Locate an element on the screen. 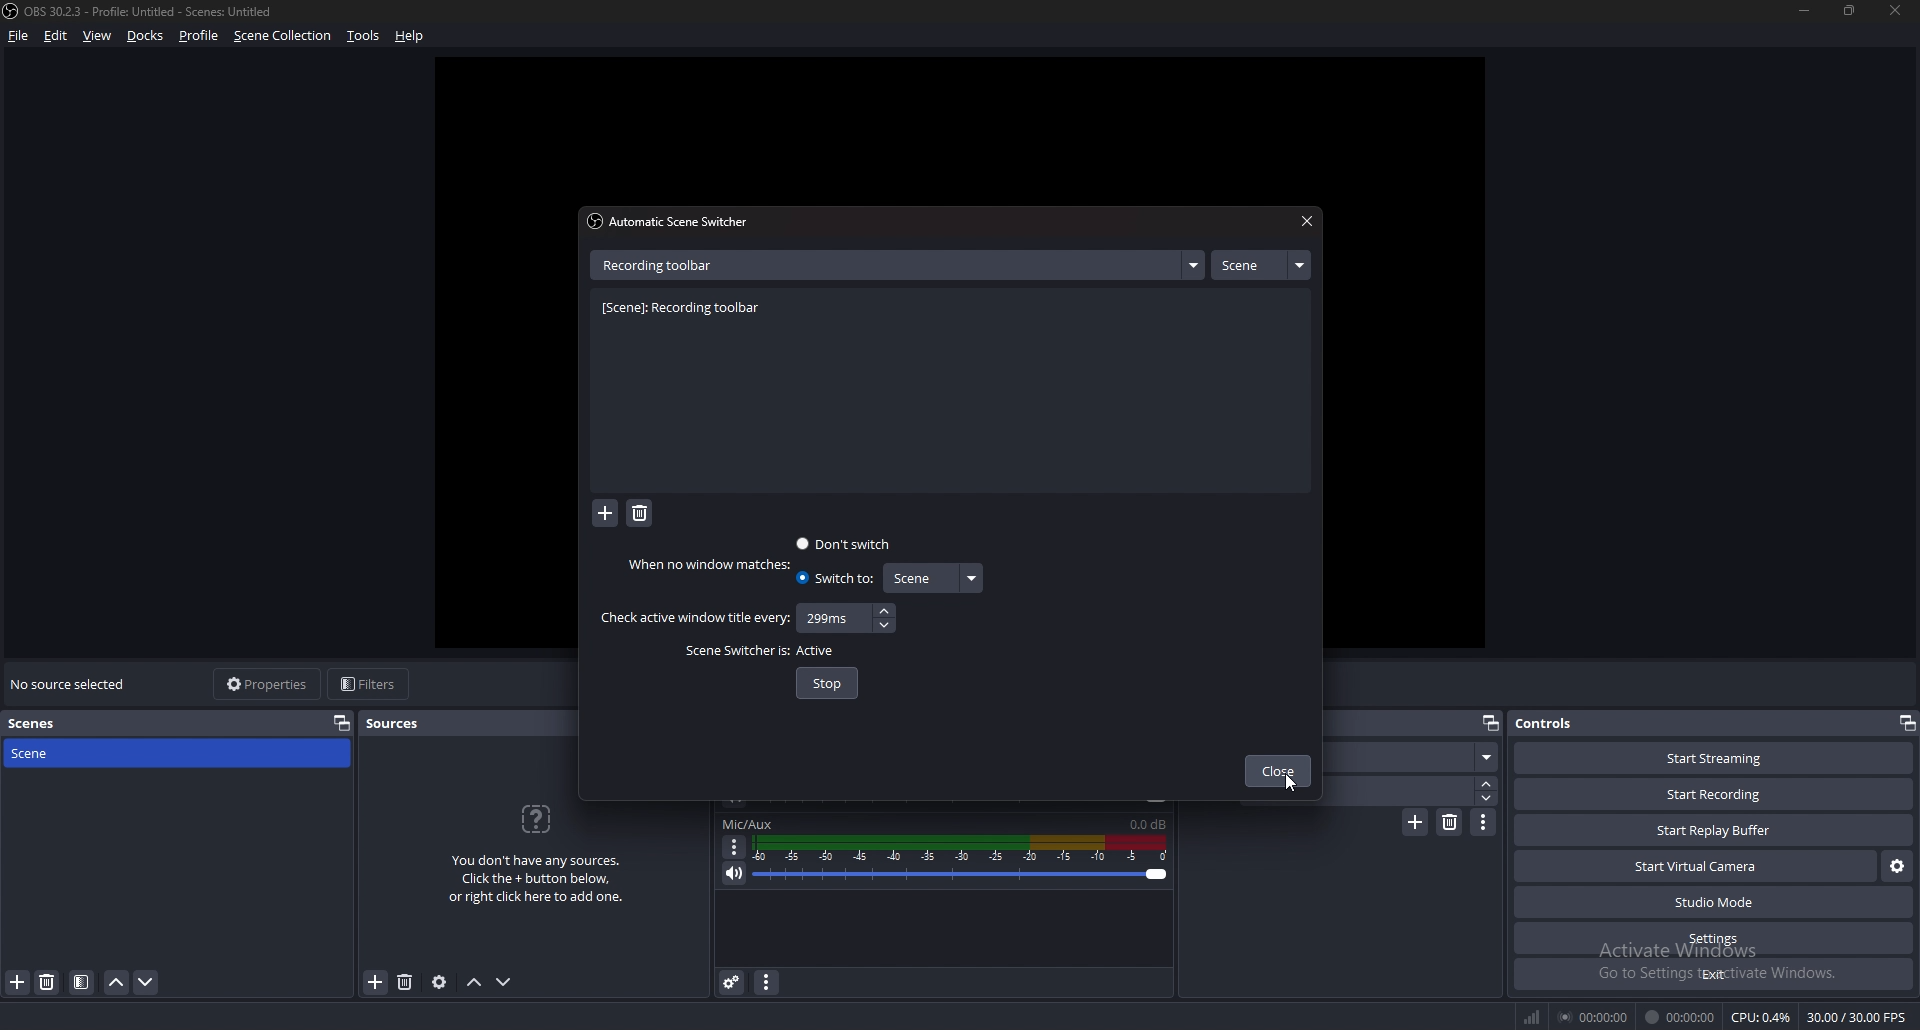 This screenshot has width=1920, height=1030. minimize is located at coordinates (1804, 10).